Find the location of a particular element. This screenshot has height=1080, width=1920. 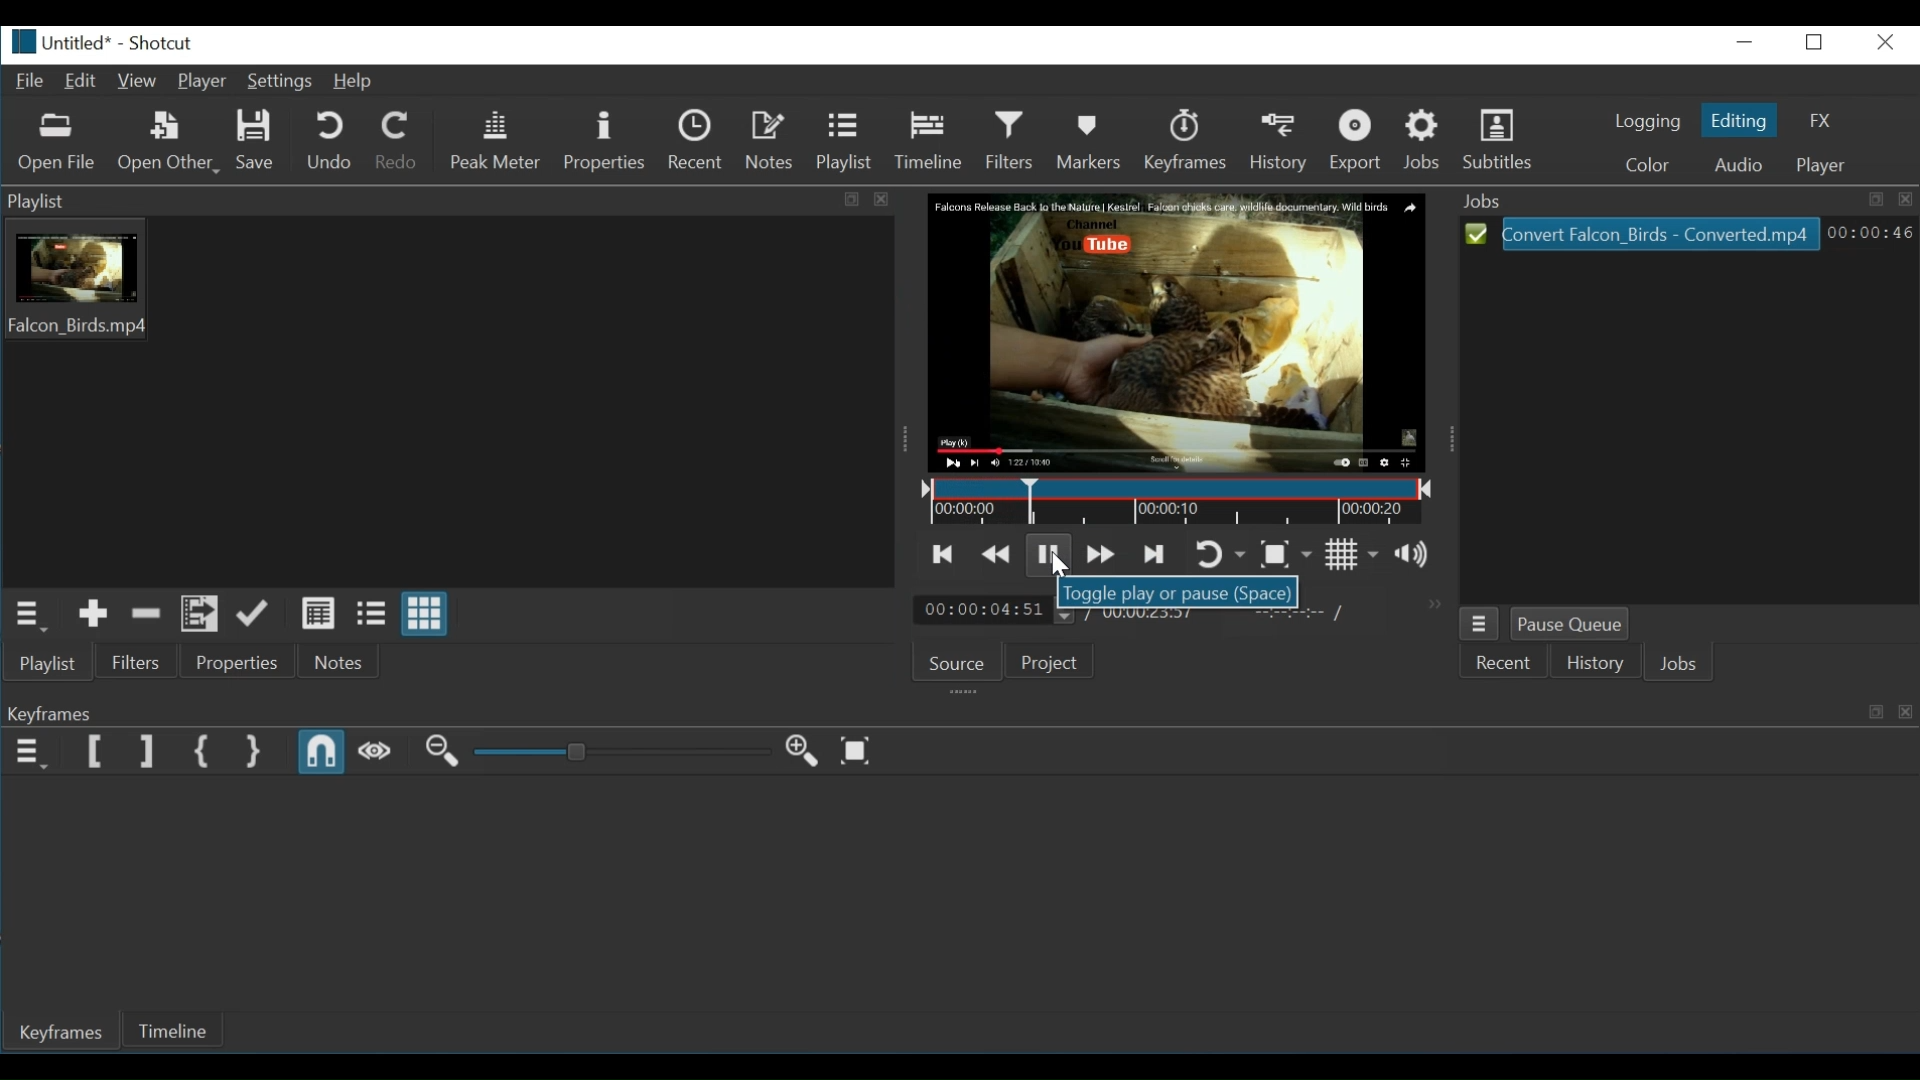

Keyframes is located at coordinates (64, 1031).